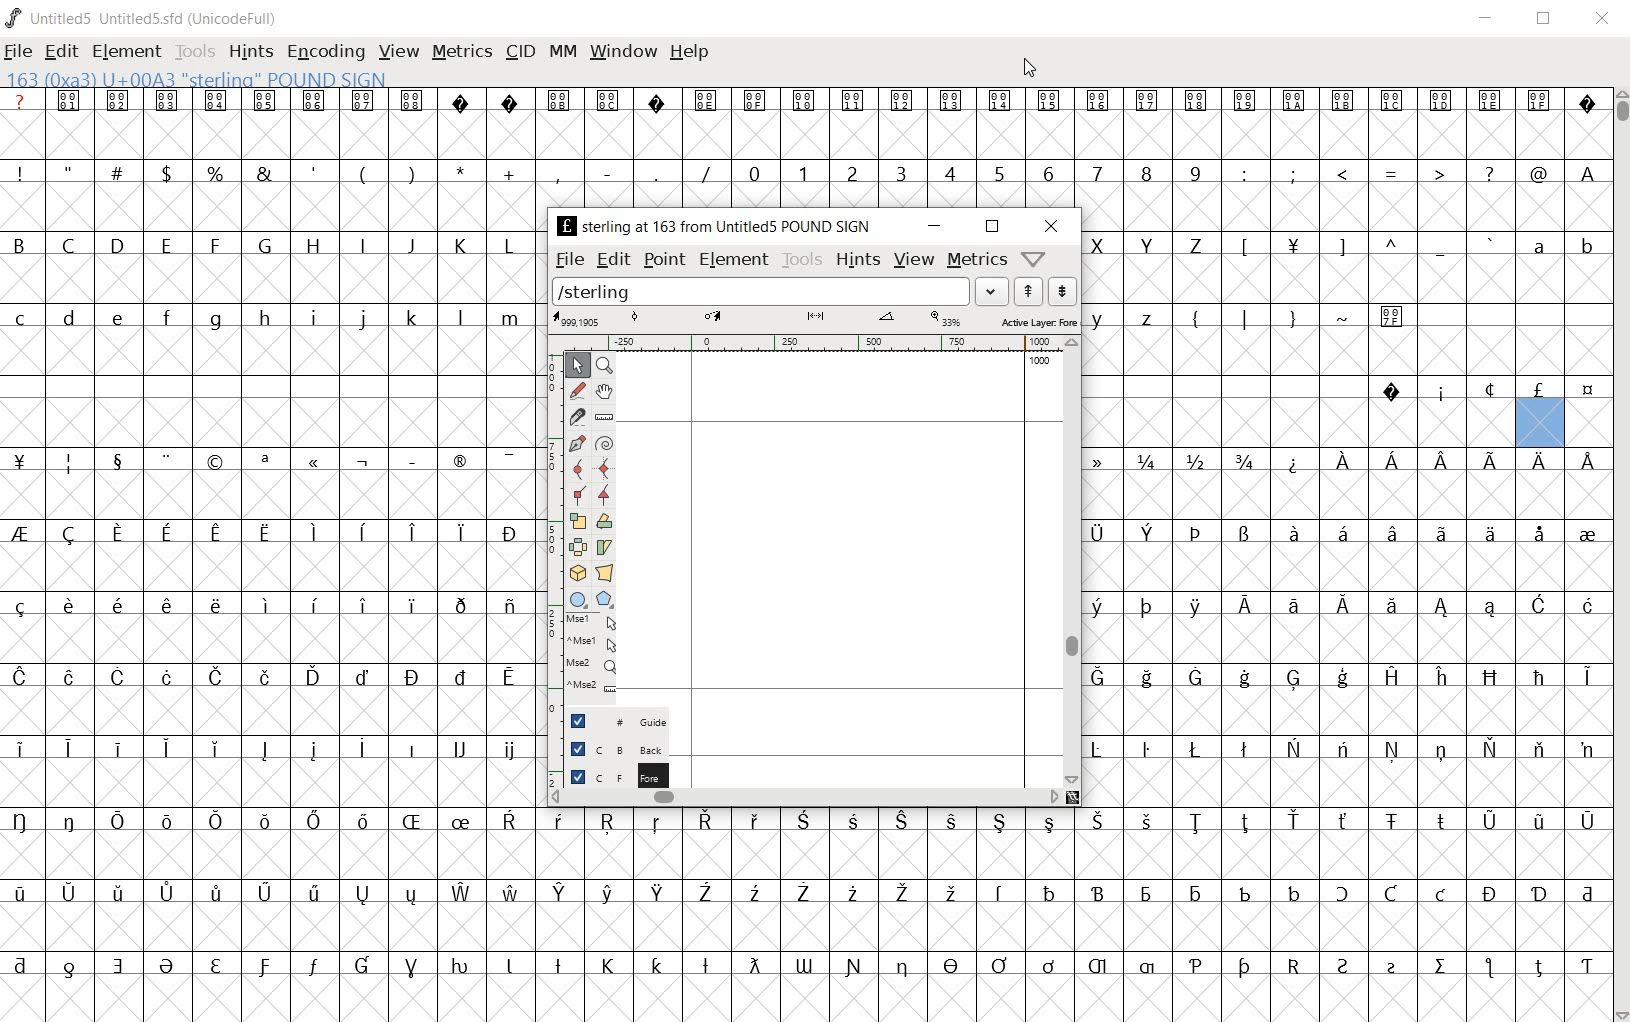 This screenshot has height=1022, width=1630. Describe the element at coordinates (410, 458) in the screenshot. I see `Symbol` at that location.